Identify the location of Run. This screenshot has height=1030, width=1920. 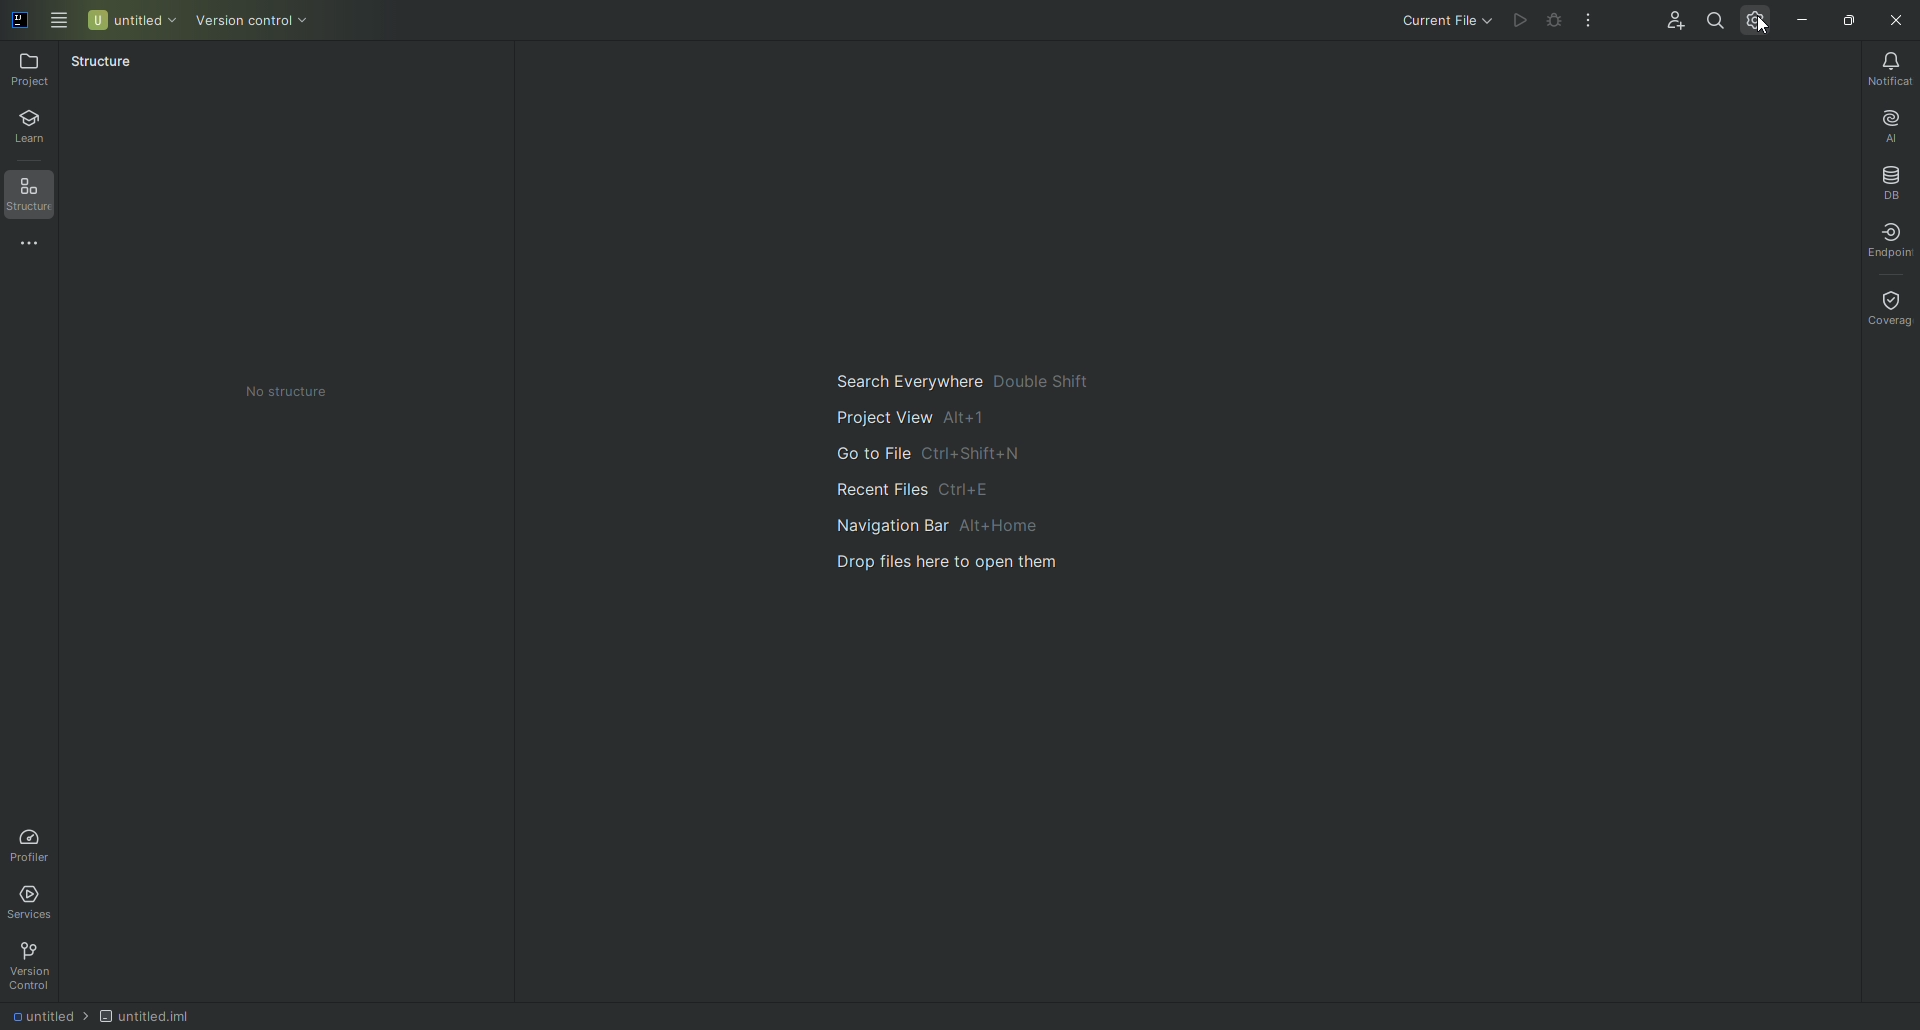
(1517, 21).